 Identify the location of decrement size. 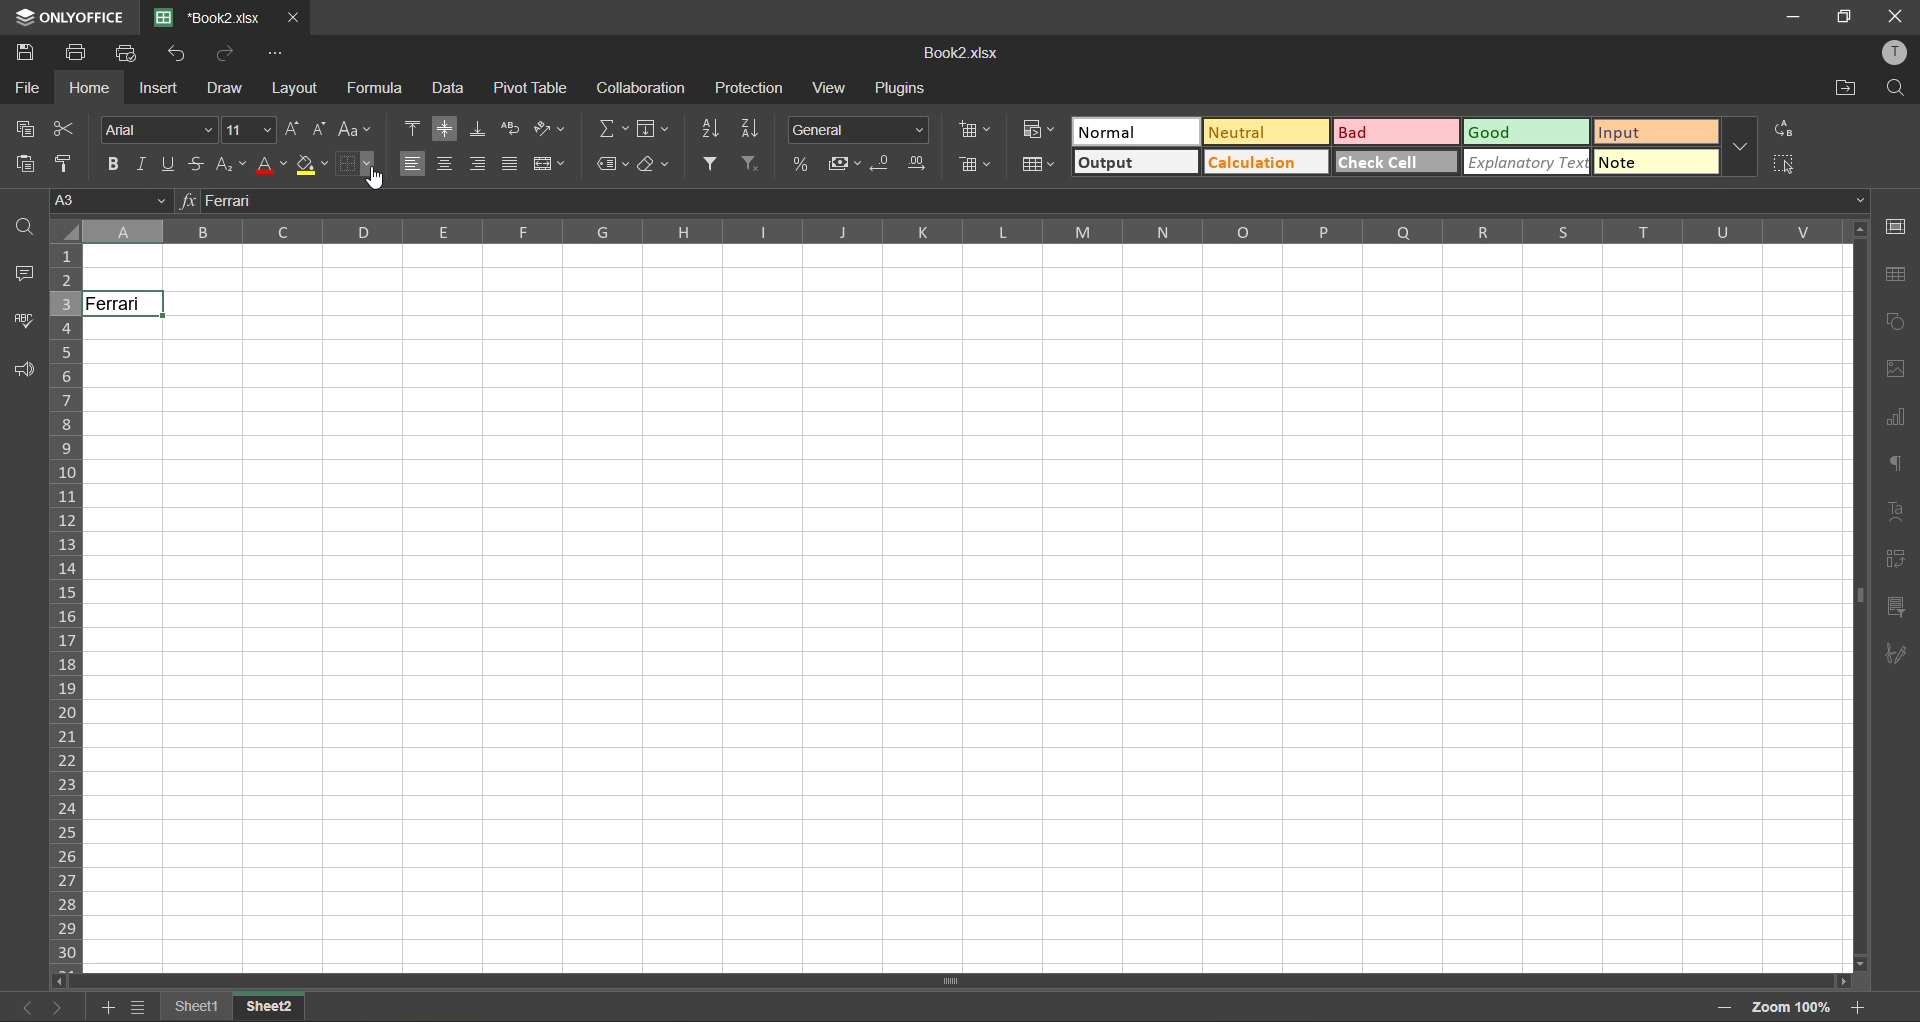
(323, 128).